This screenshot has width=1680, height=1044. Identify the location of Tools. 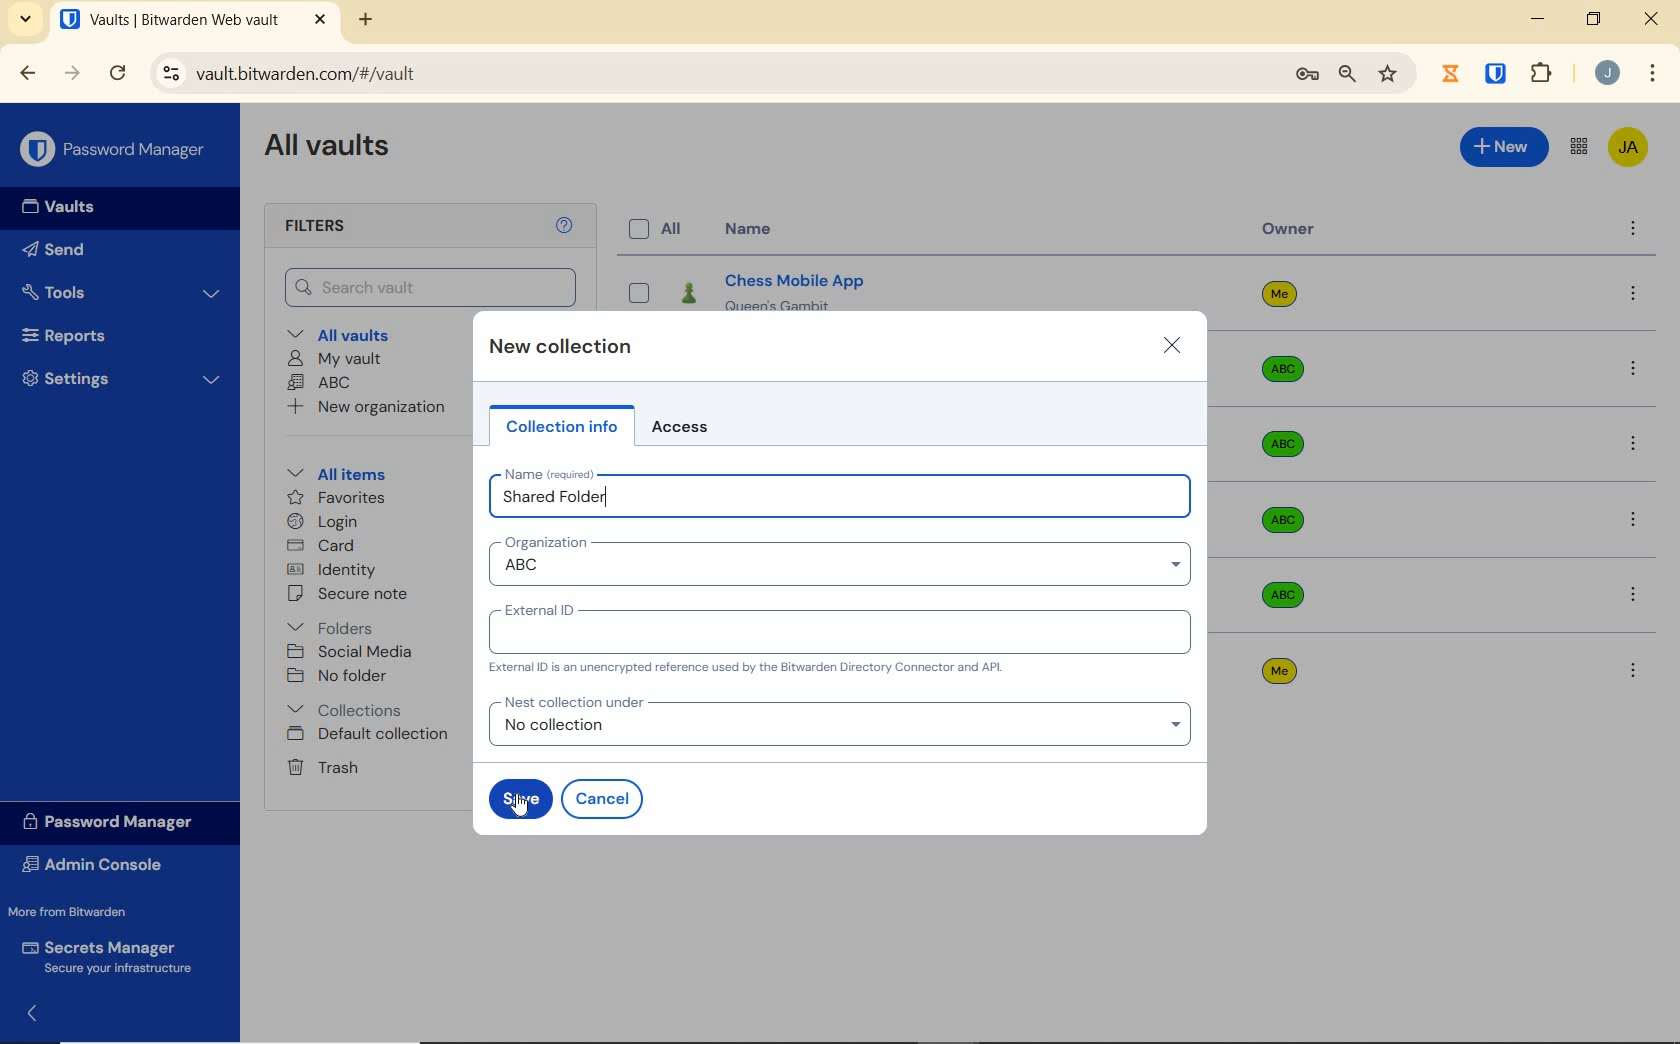
(122, 289).